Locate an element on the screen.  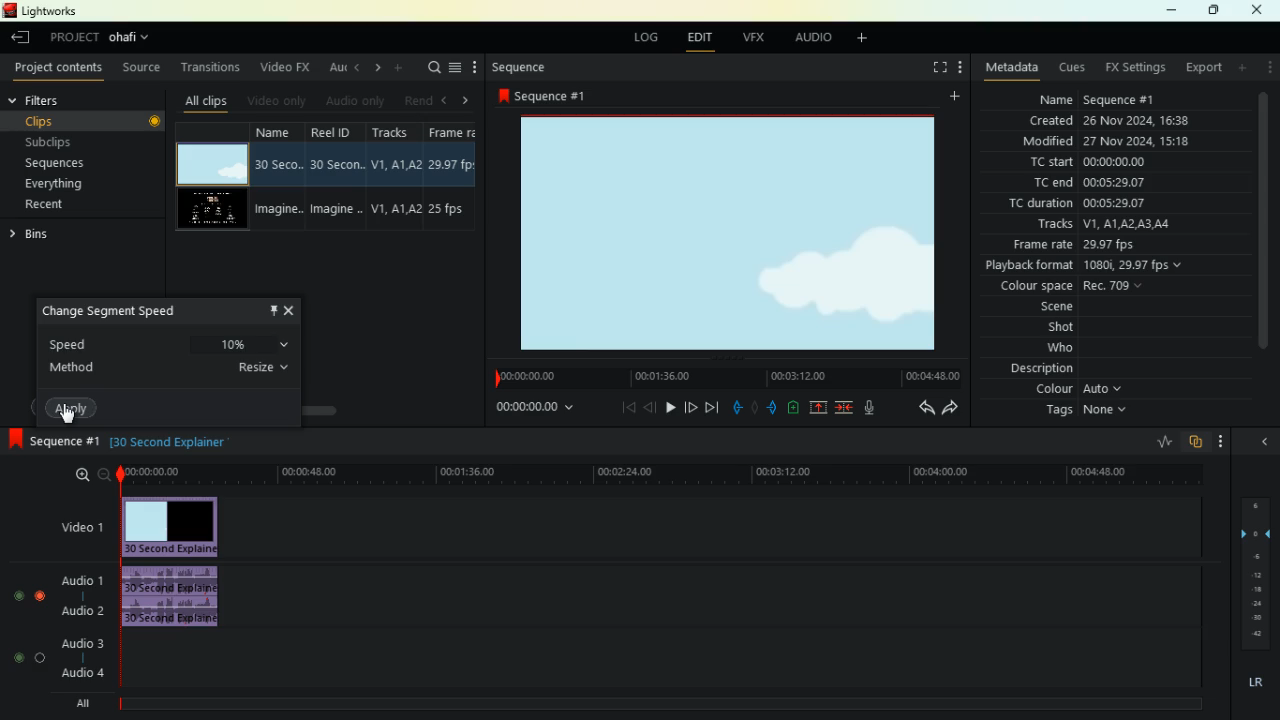
tc start is located at coordinates (1112, 161).